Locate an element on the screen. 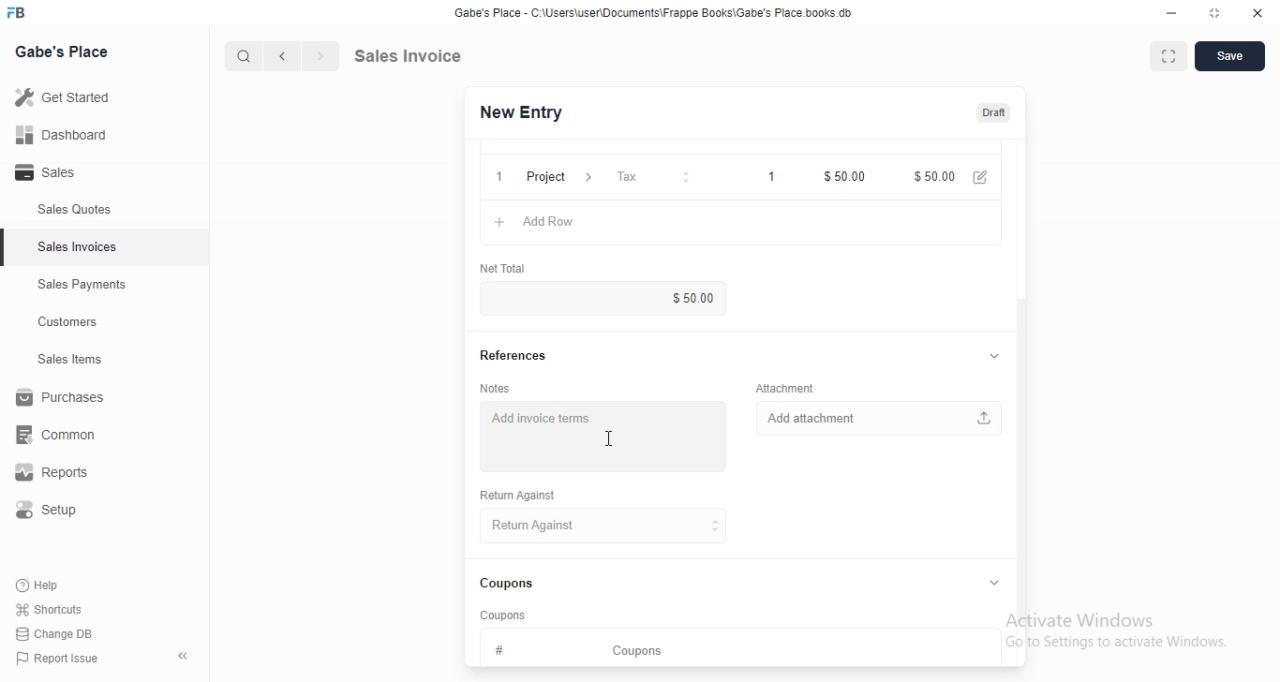  collapse is located at coordinates (993, 355).